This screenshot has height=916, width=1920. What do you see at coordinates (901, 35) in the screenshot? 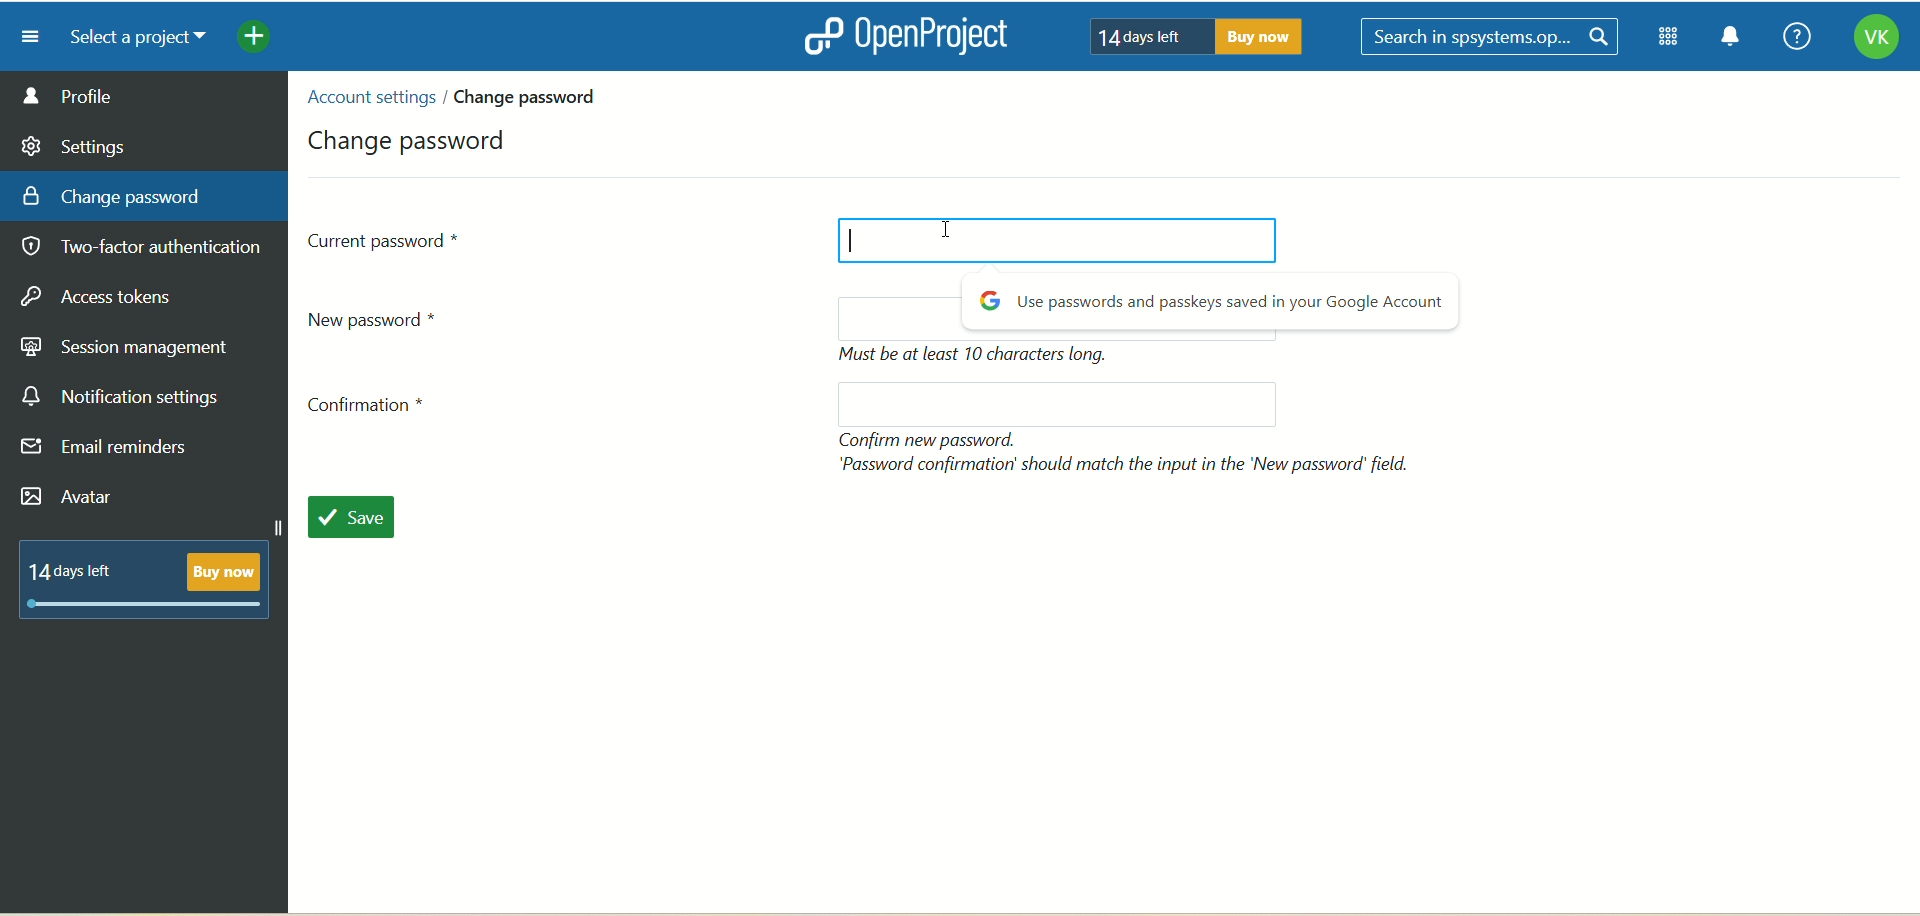
I see `openproject` at bounding box center [901, 35].